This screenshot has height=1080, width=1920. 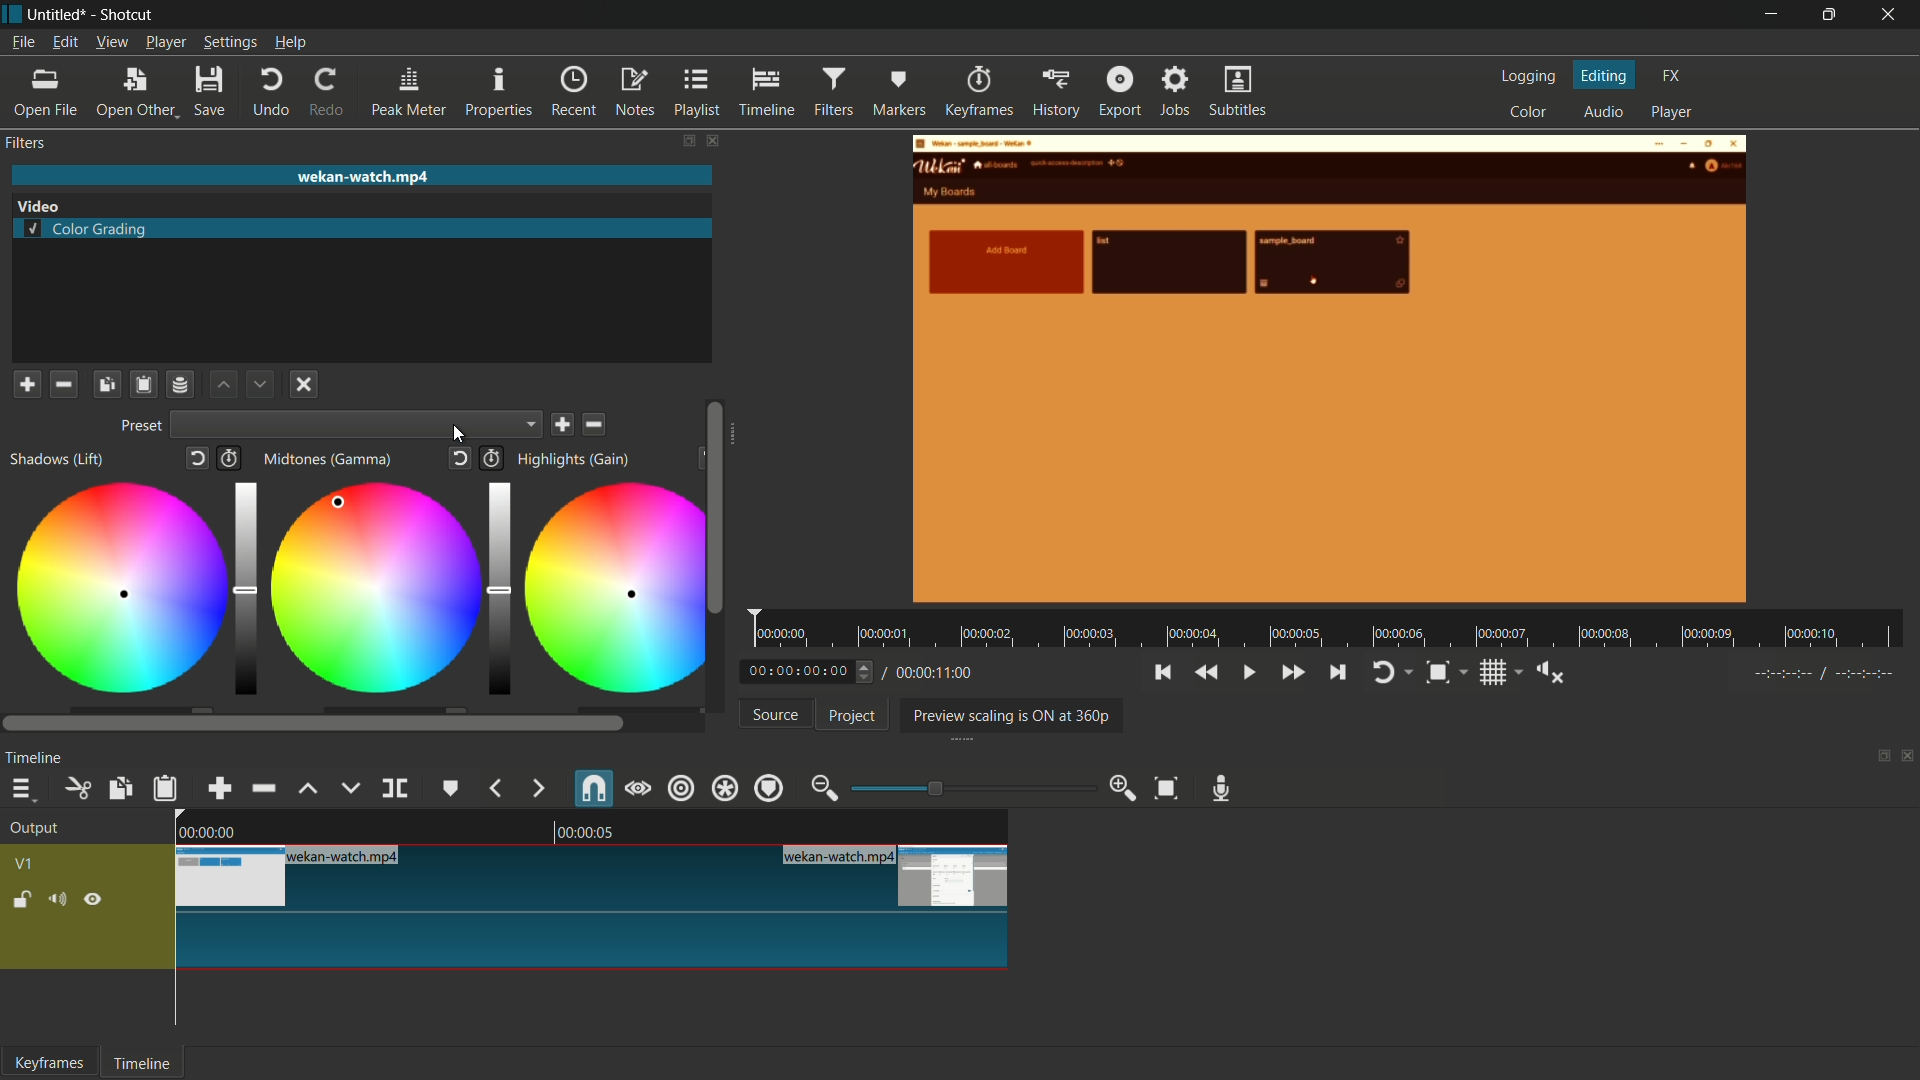 What do you see at coordinates (933, 673) in the screenshot?
I see `total time` at bounding box center [933, 673].